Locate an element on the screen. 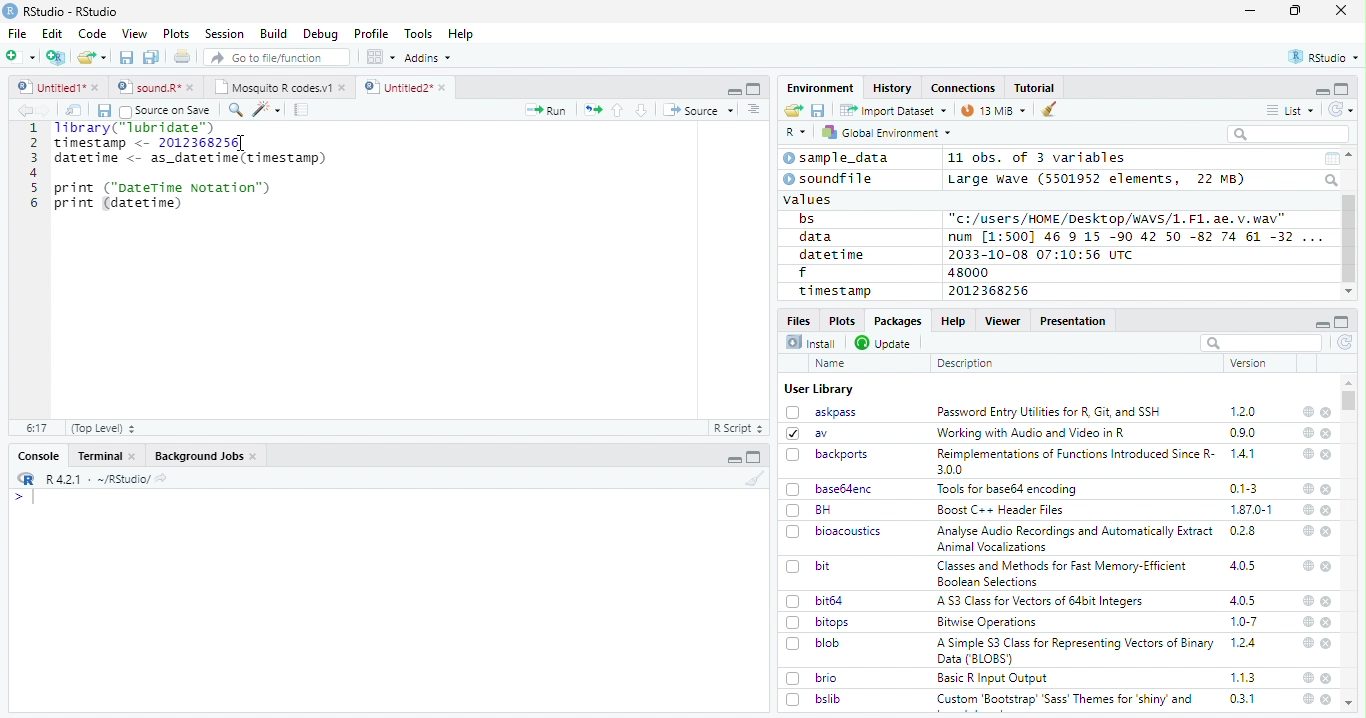  Go to previous section is located at coordinates (619, 110).